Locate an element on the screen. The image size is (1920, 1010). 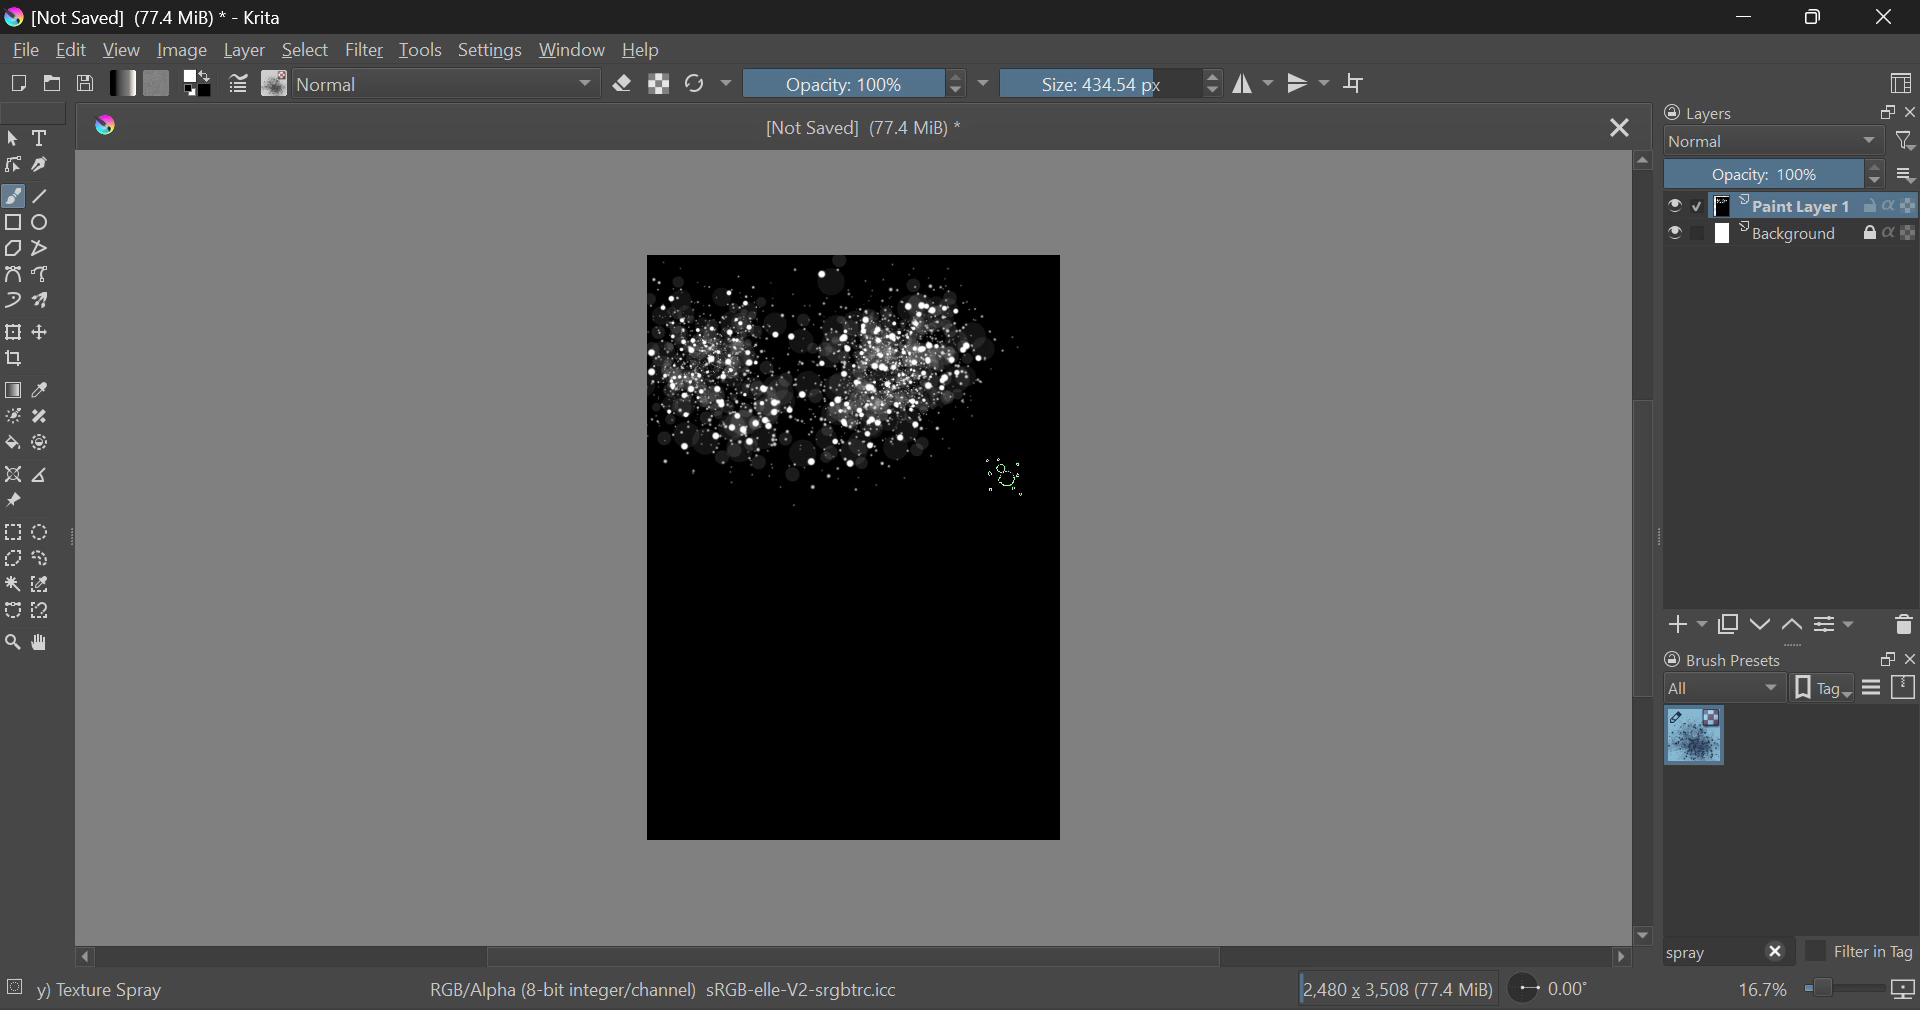
Choose Workspace is located at coordinates (1900, 82).